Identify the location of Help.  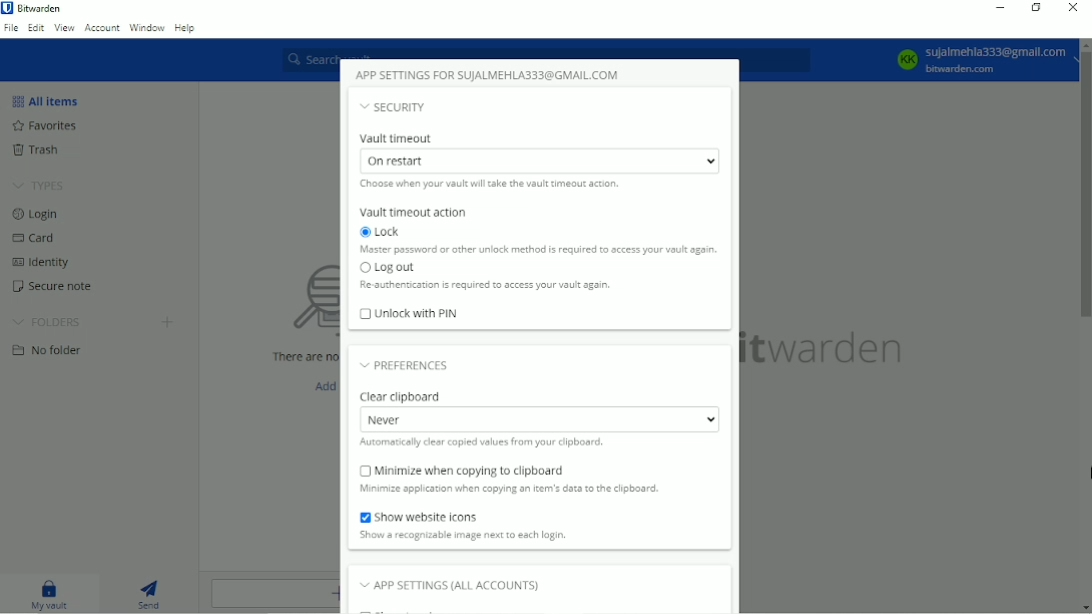
(186, 28).